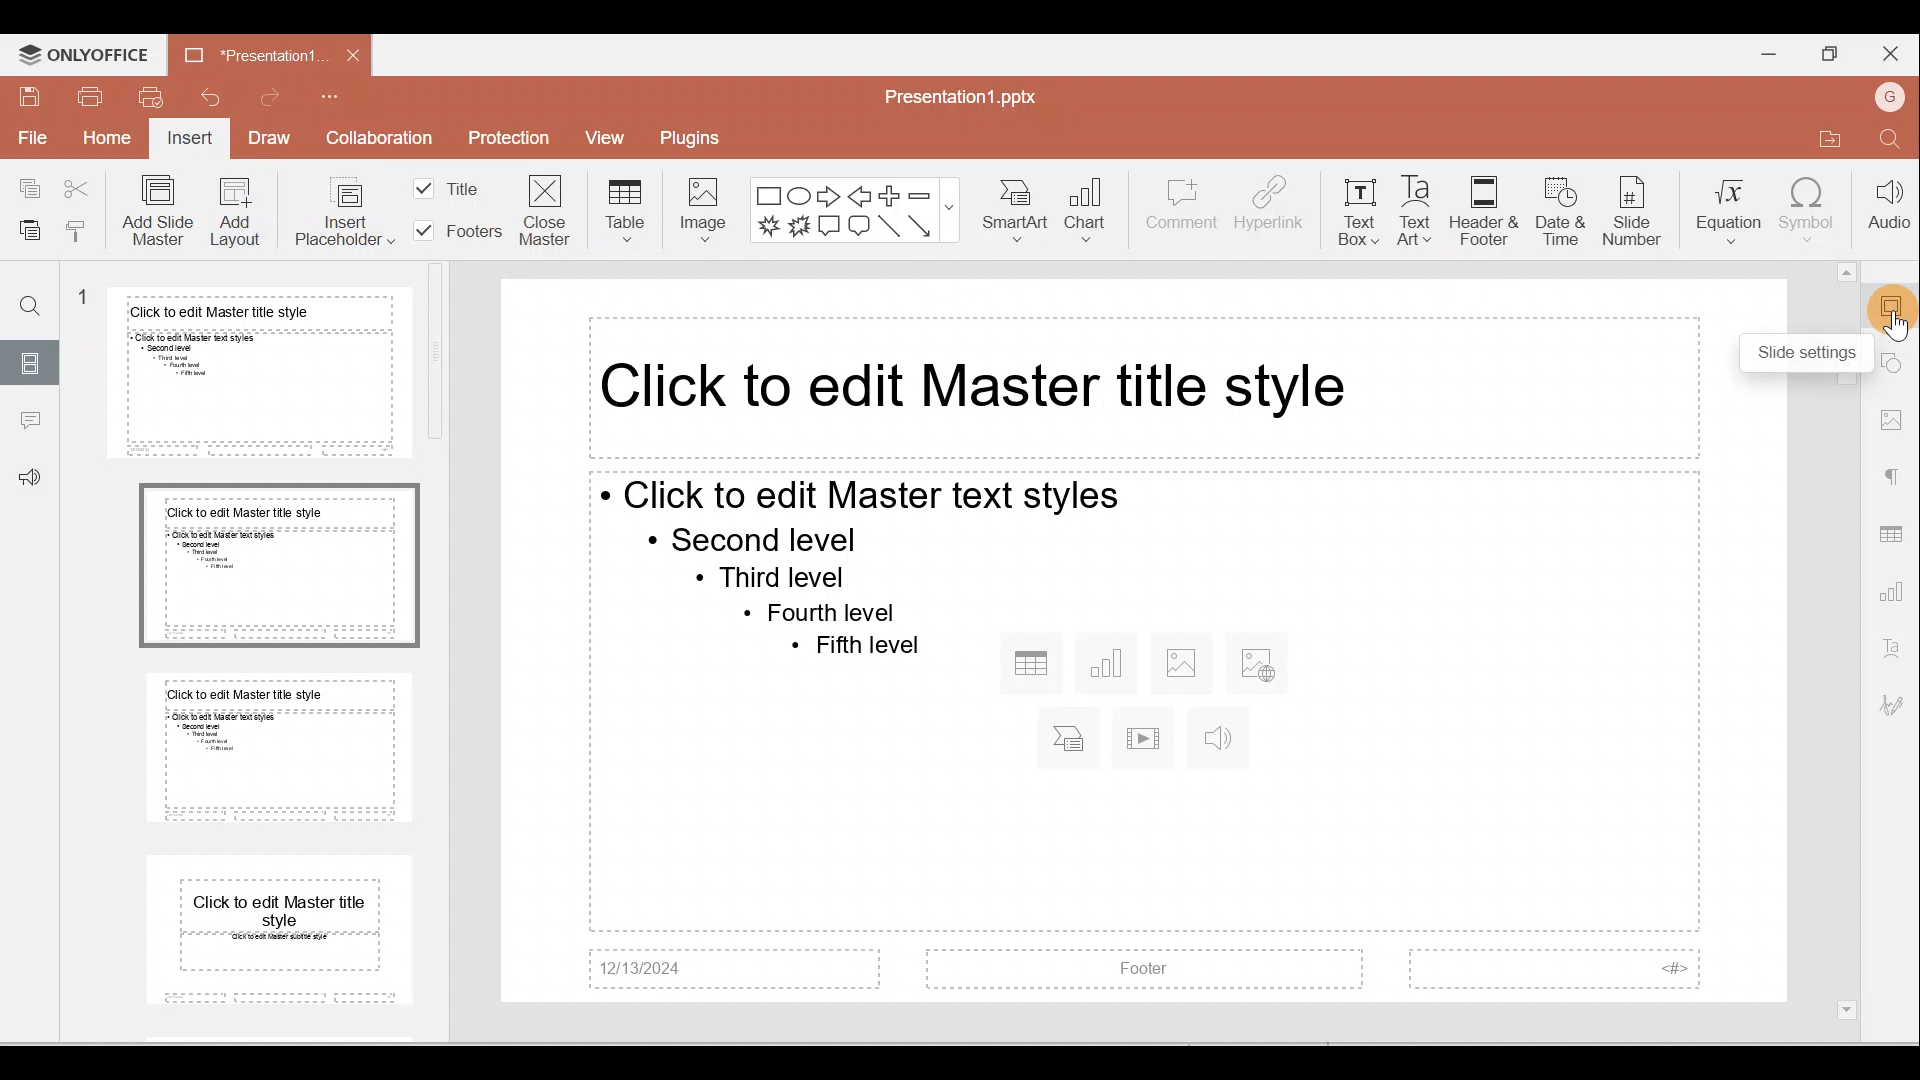 The height and width of the screenshot is (1080, 1920). What do you see at coordinates (437, 359) in the screenshot?
I see `vertical scrollbar` at bounding box center [437, 359].